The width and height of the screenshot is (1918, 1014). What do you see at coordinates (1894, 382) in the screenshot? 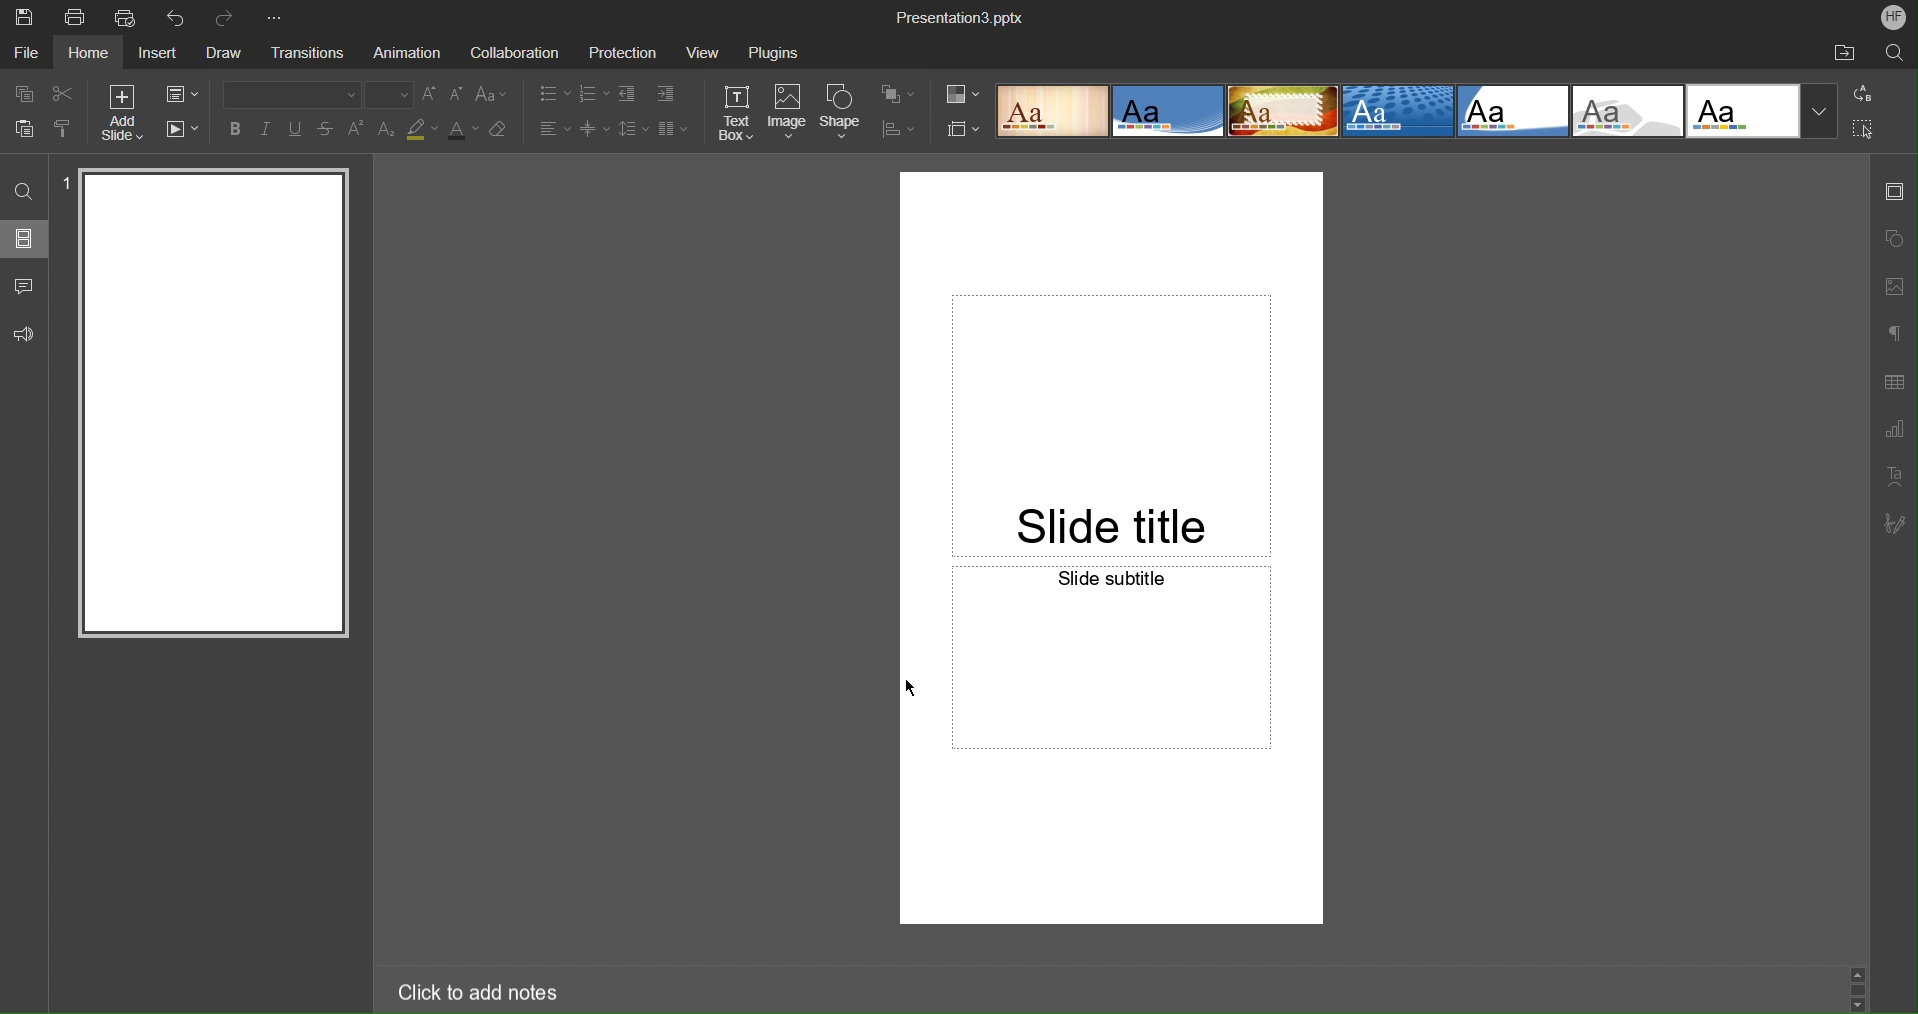
I see `Table` at bounding box center [1894, 382].